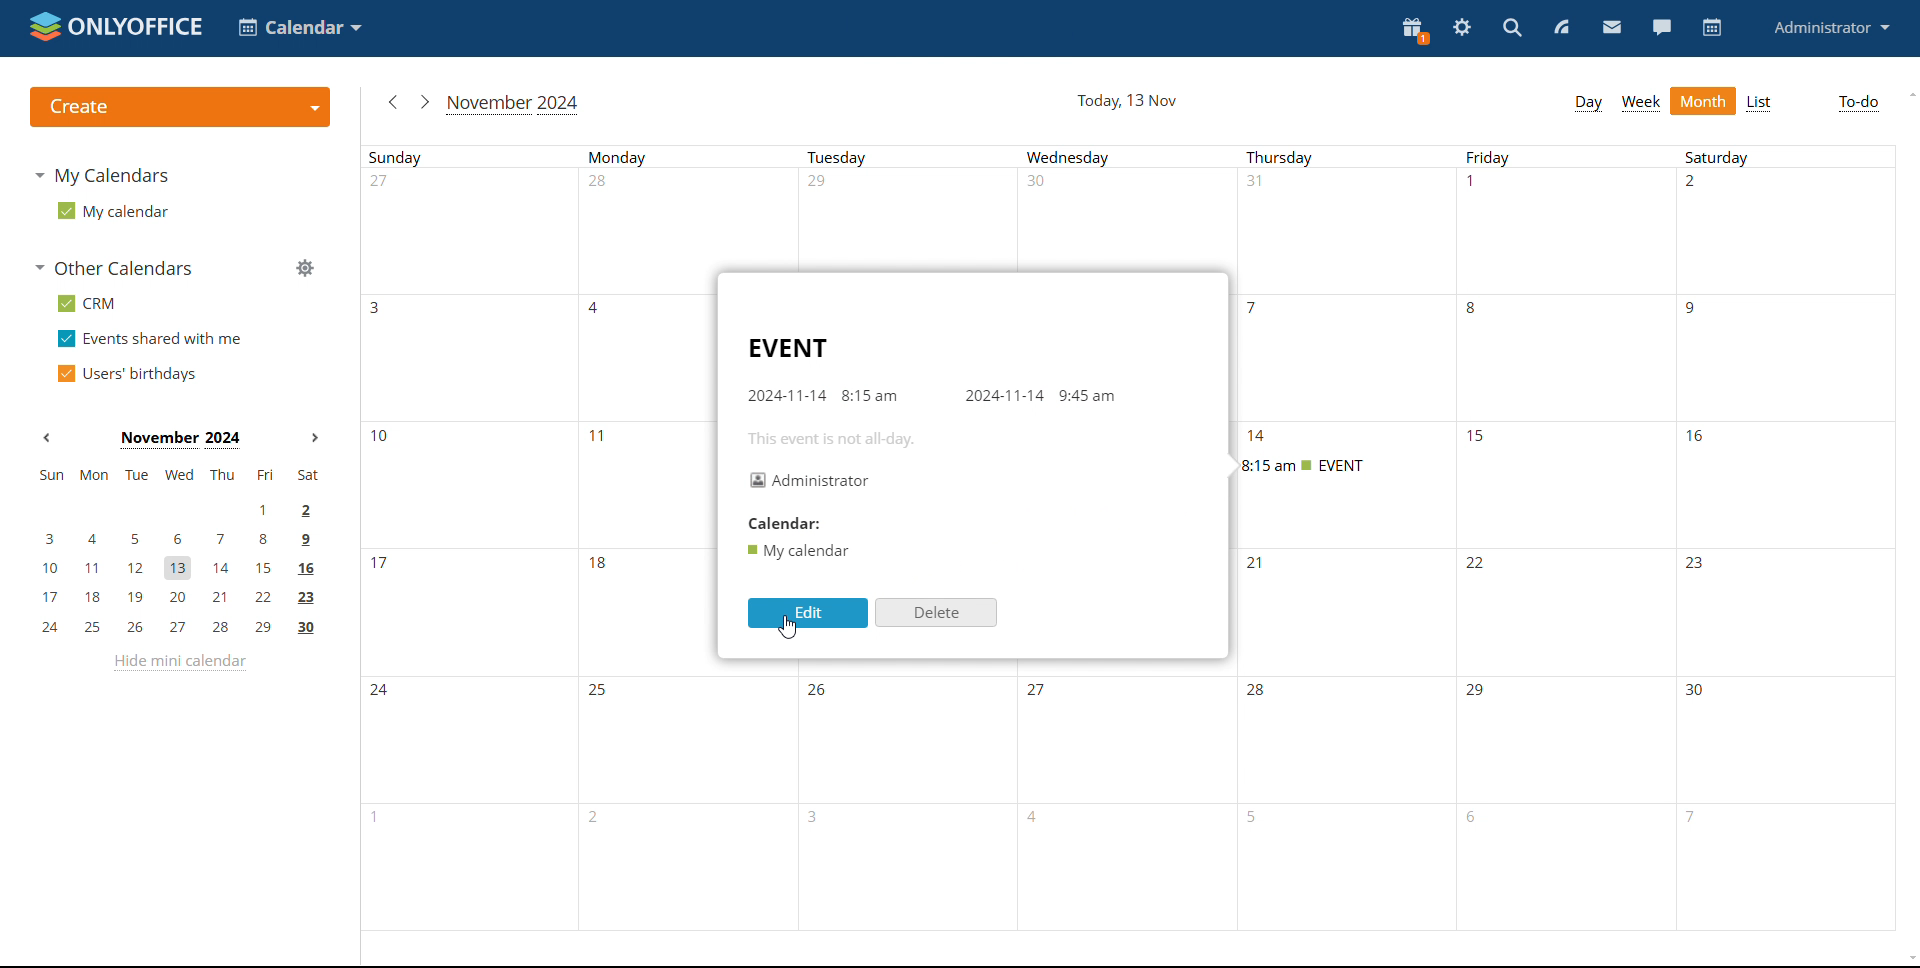 The image size is (1920, 968). Describe the element at coordinates (1562, 613) in the screenshot. I see `unallocated time slots` at that location.